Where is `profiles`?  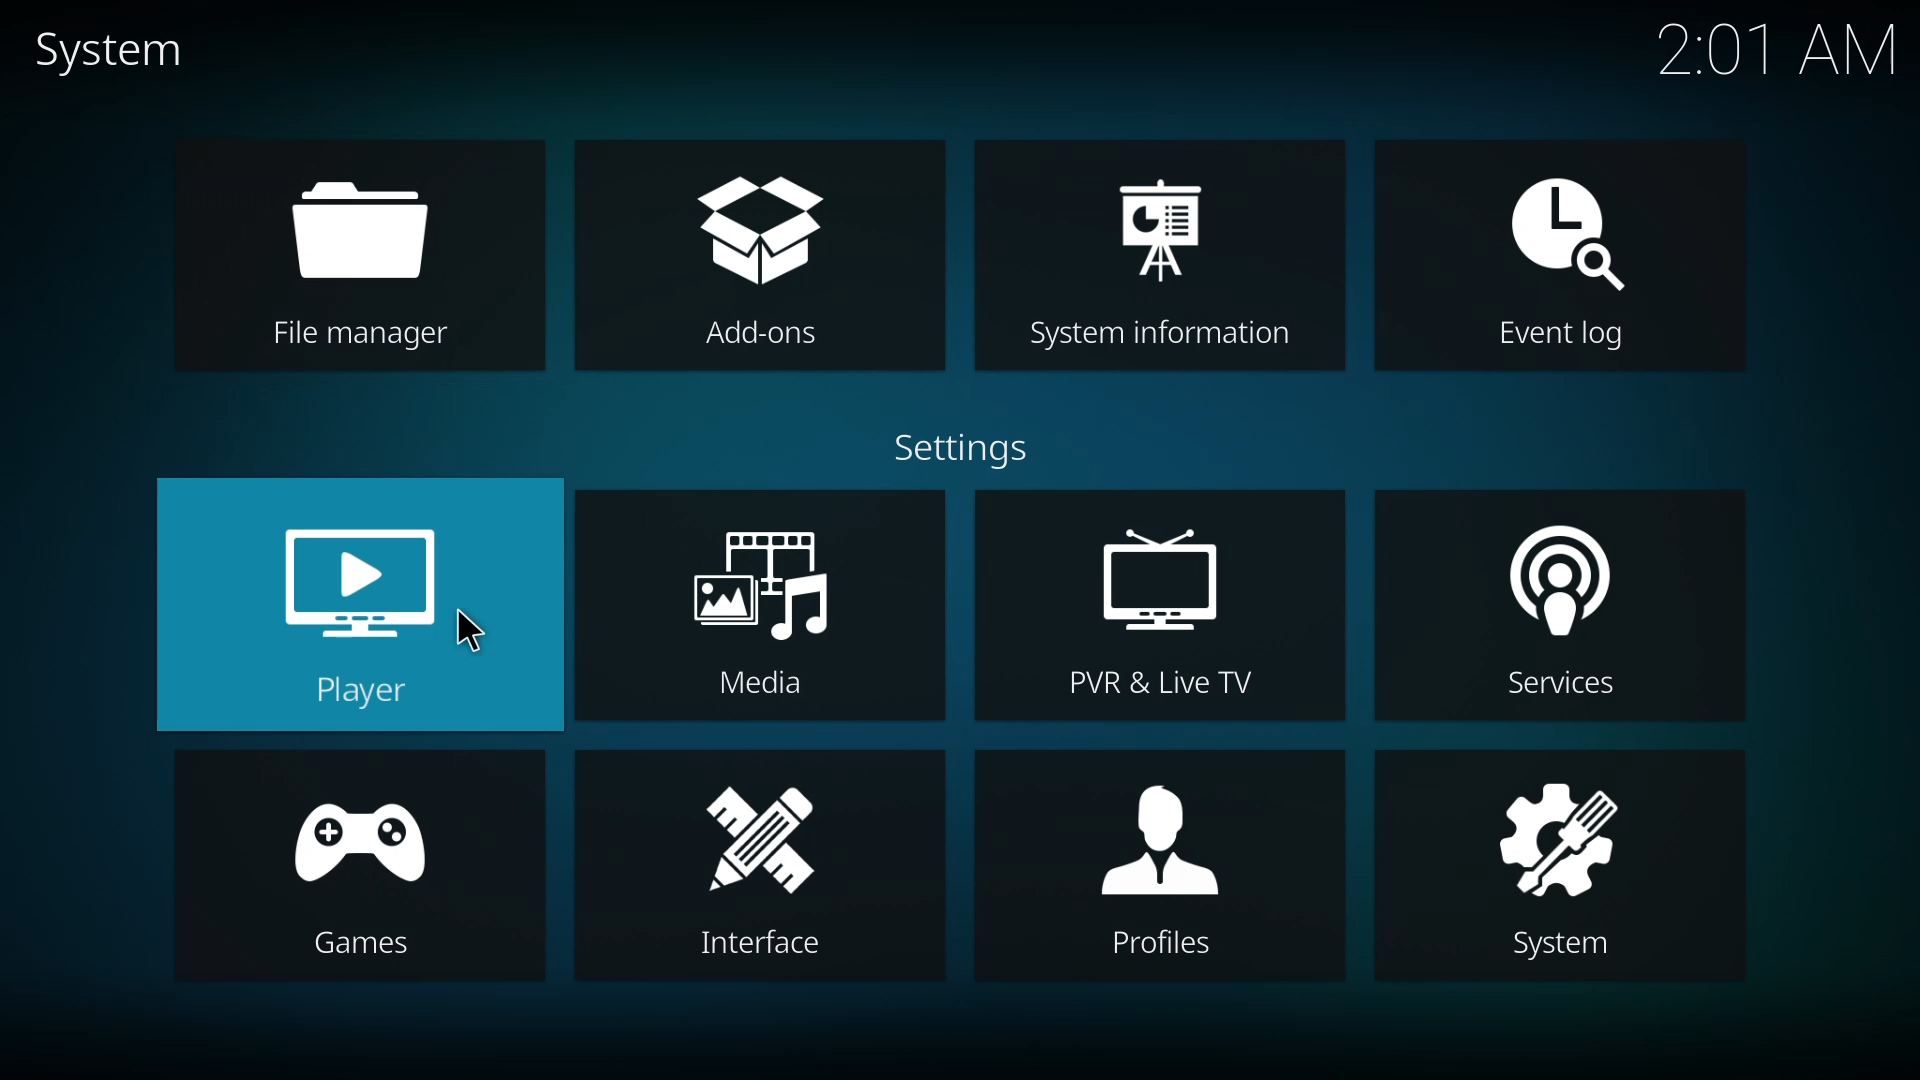
profiles is located at coordinates (1156, 862).